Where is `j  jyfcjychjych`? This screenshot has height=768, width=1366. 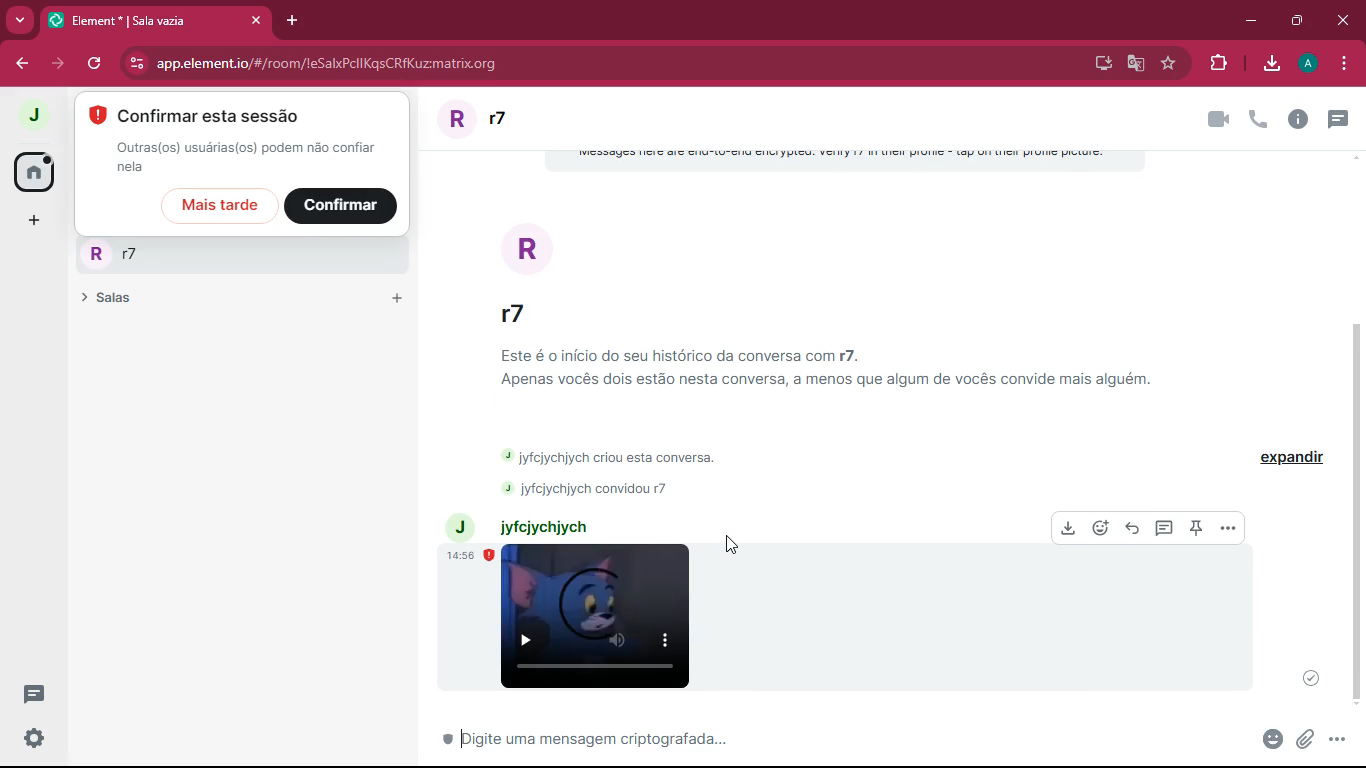
j  jyfcjychjych is located at coordinates (450, 526).